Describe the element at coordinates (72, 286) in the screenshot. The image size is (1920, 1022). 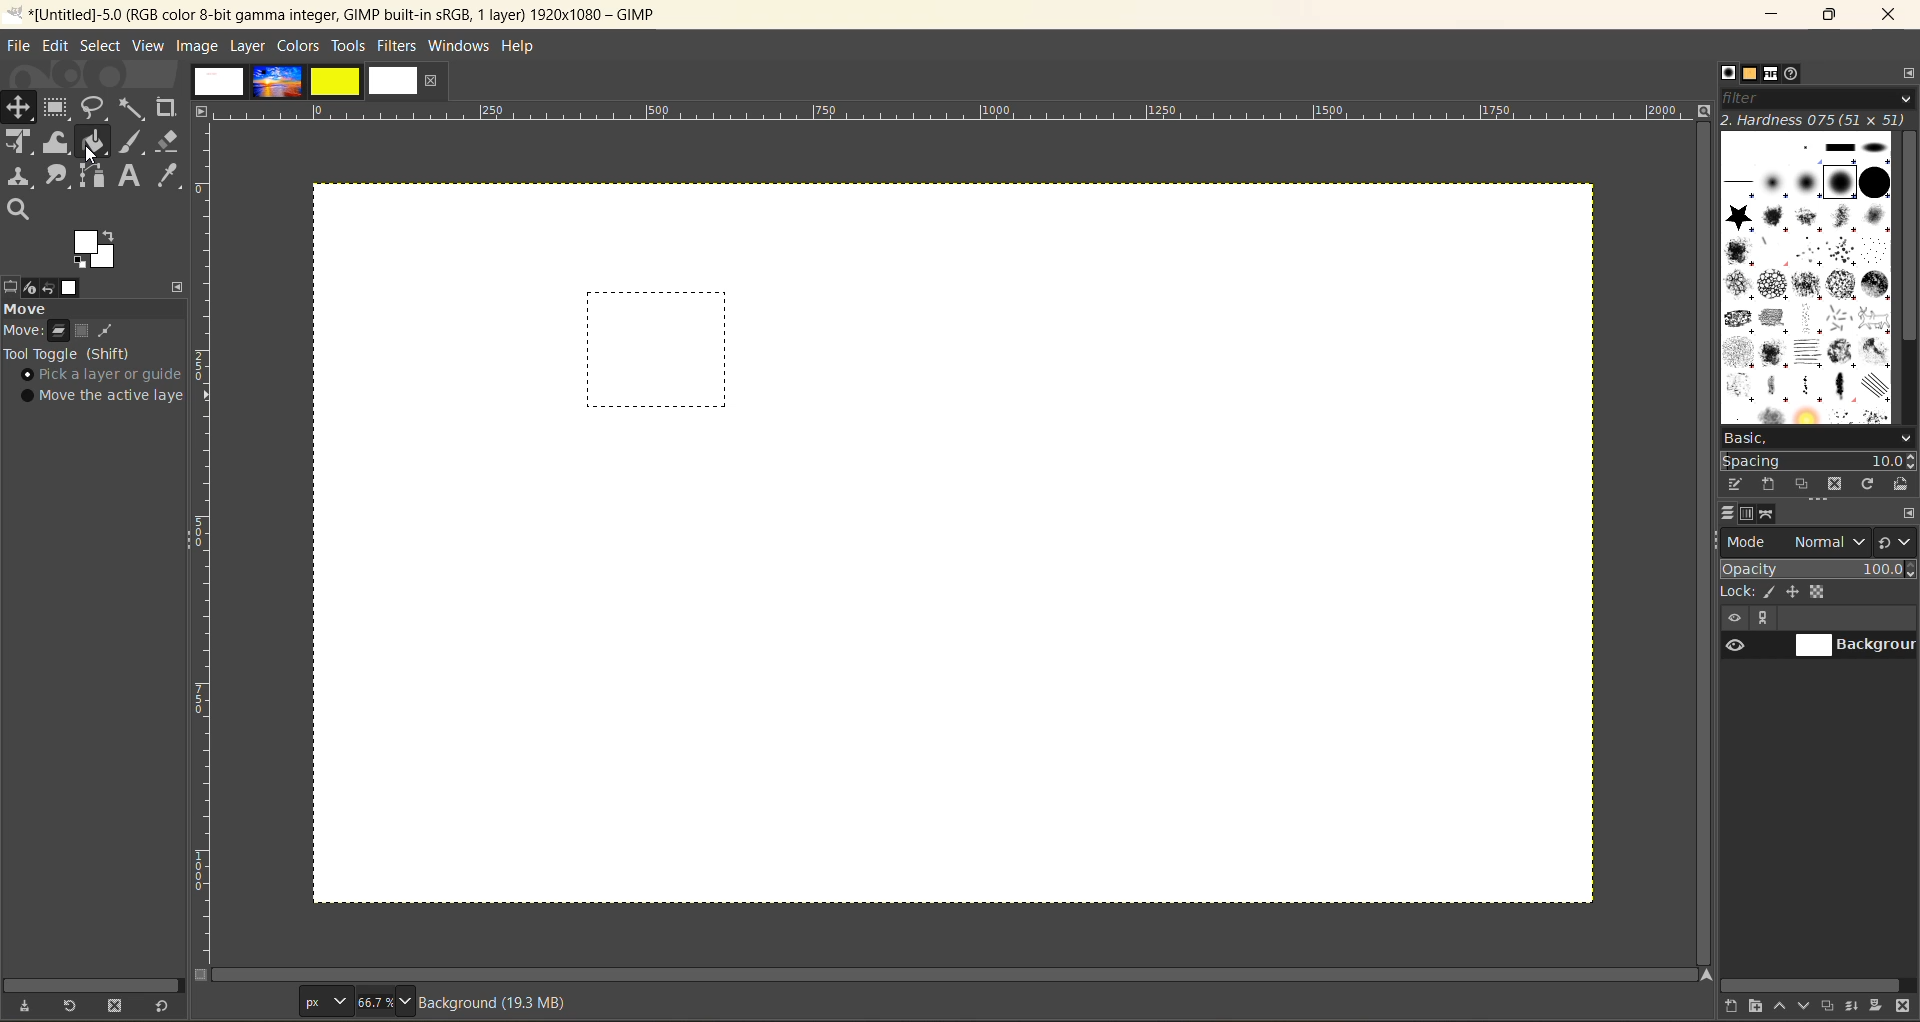
I see `images` at that location.